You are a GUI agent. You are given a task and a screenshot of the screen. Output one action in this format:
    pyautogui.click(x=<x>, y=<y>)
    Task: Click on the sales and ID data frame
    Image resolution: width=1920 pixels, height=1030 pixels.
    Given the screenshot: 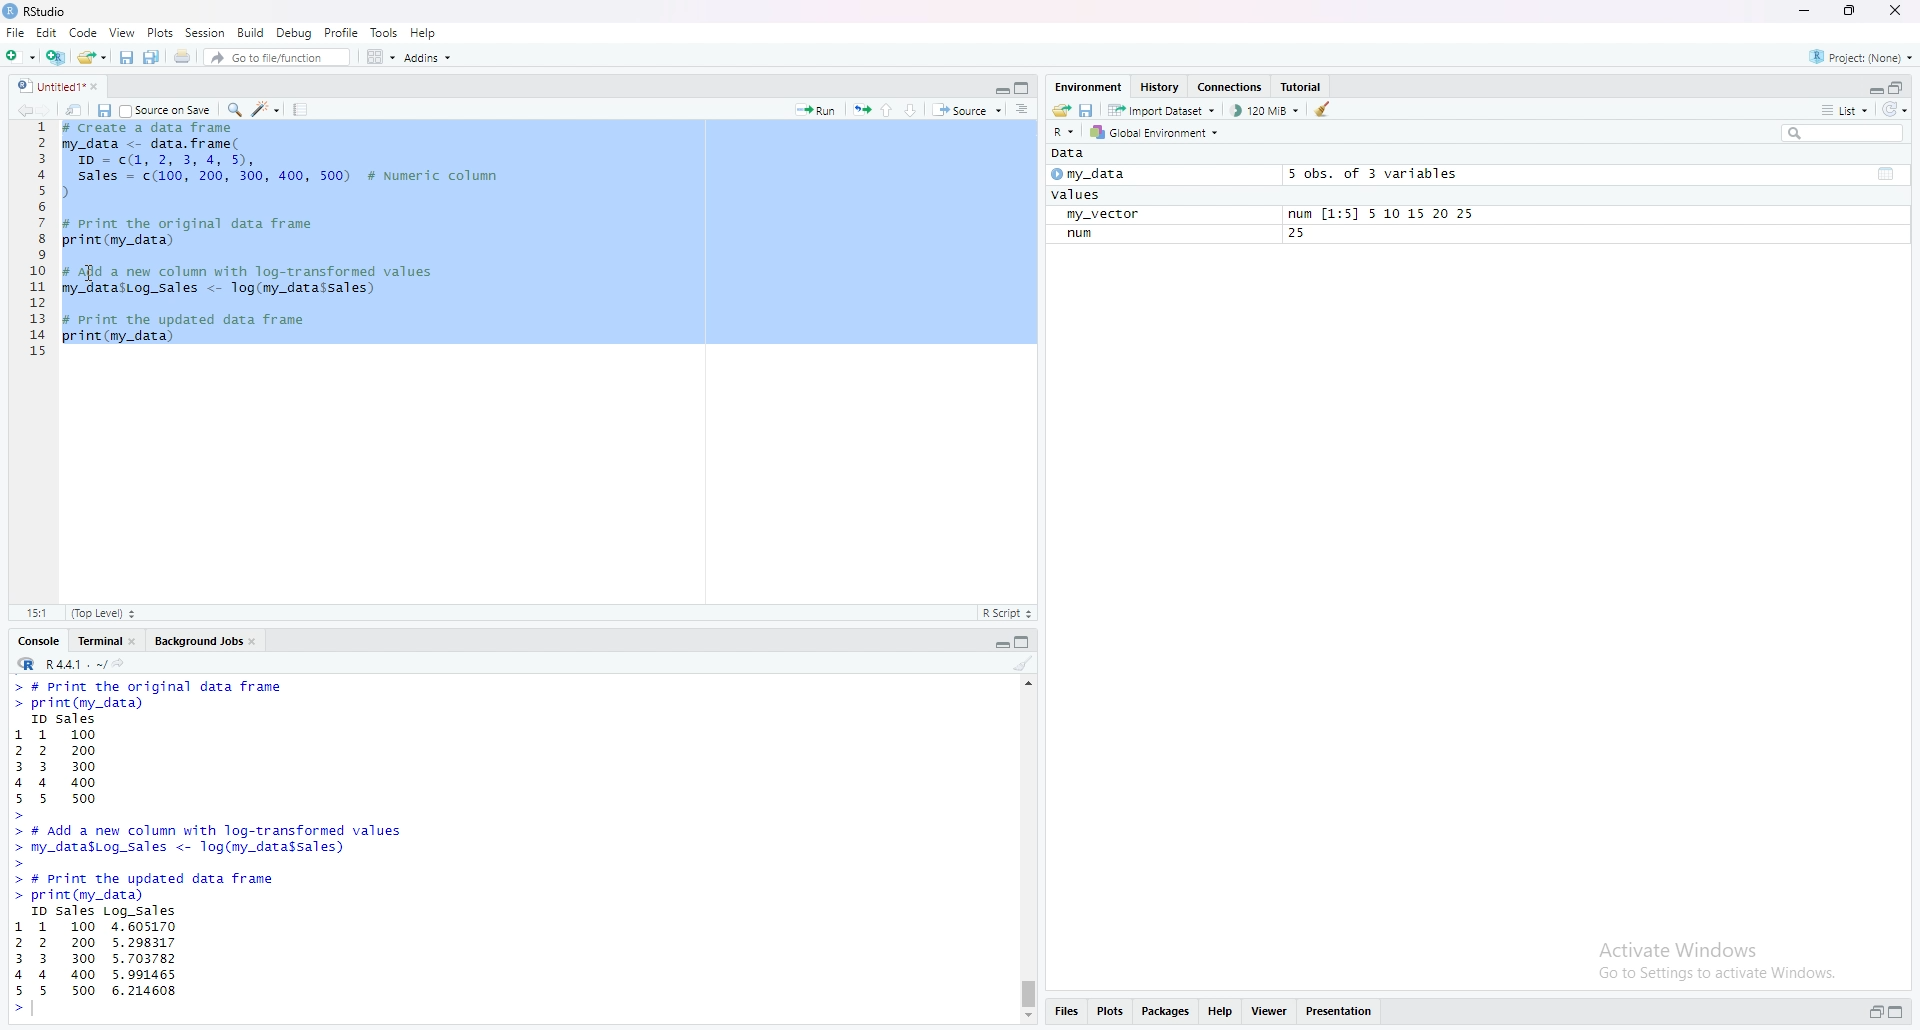 What is the action you would take?
    pyautogui.click(x=284, y=171)
    